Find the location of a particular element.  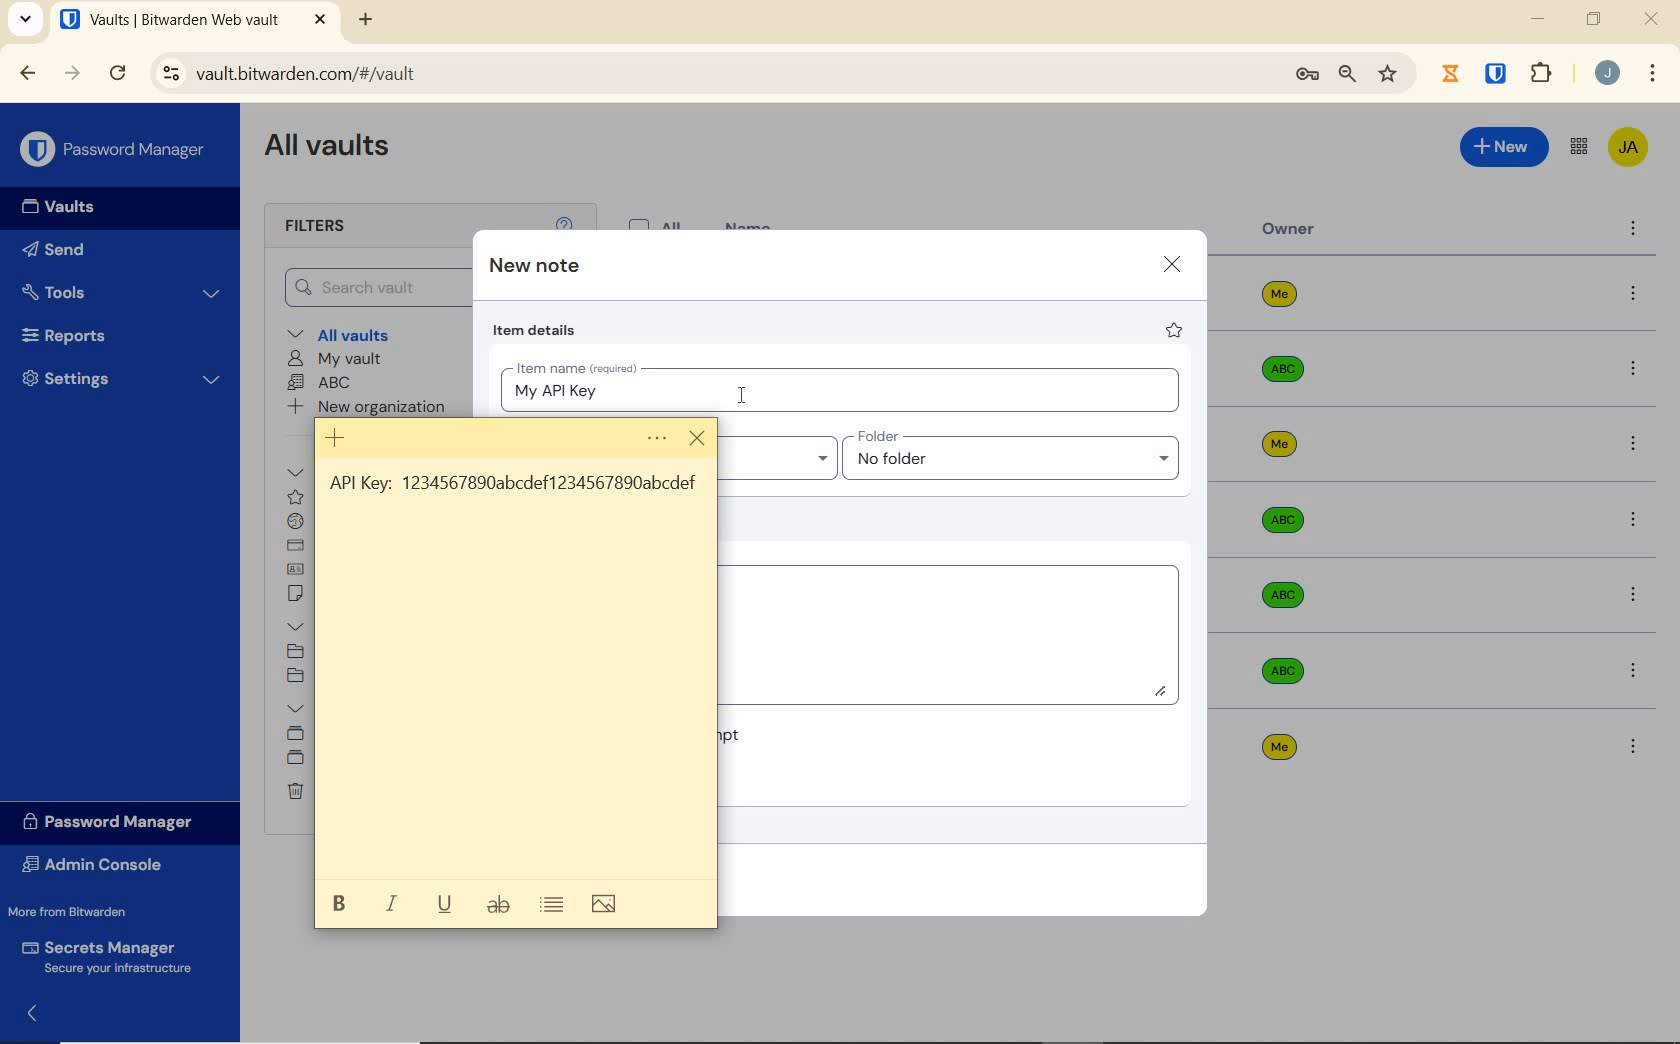

card is located at coordinates (296, 547).